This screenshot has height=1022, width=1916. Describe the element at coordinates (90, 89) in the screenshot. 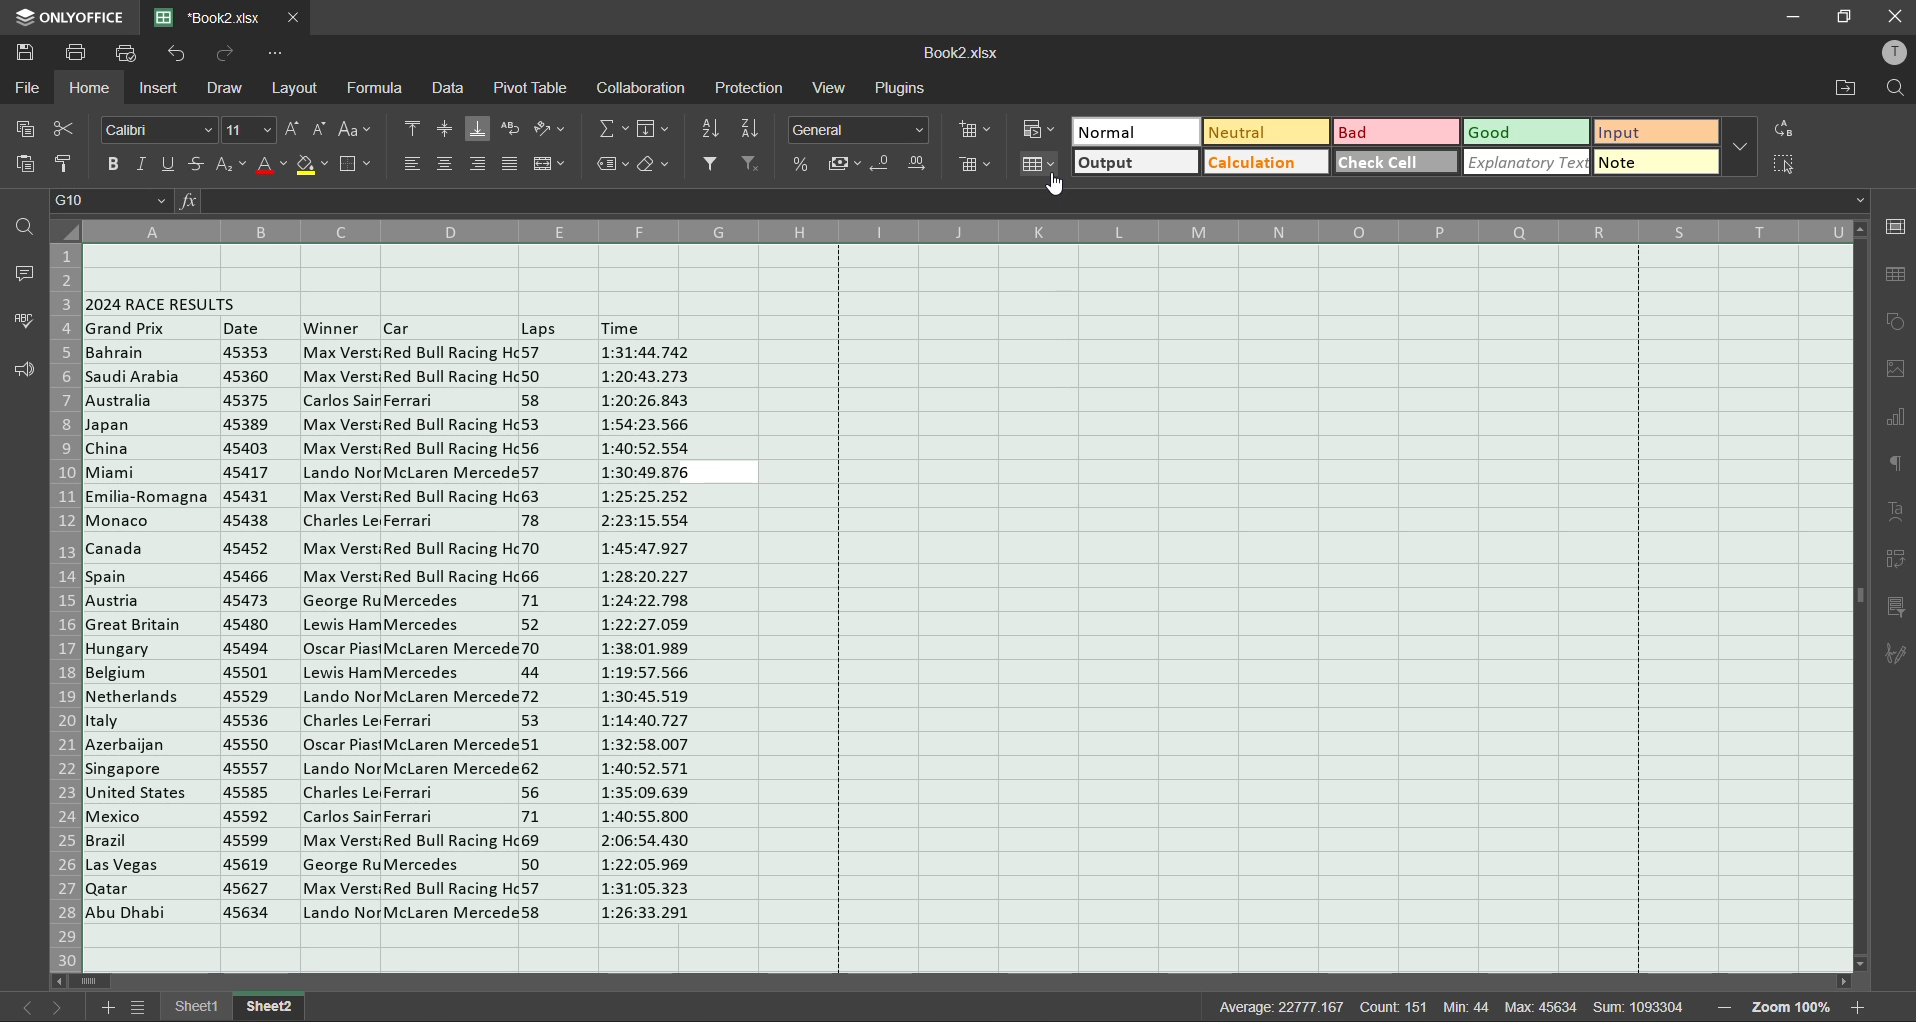

I see `home` at that location.